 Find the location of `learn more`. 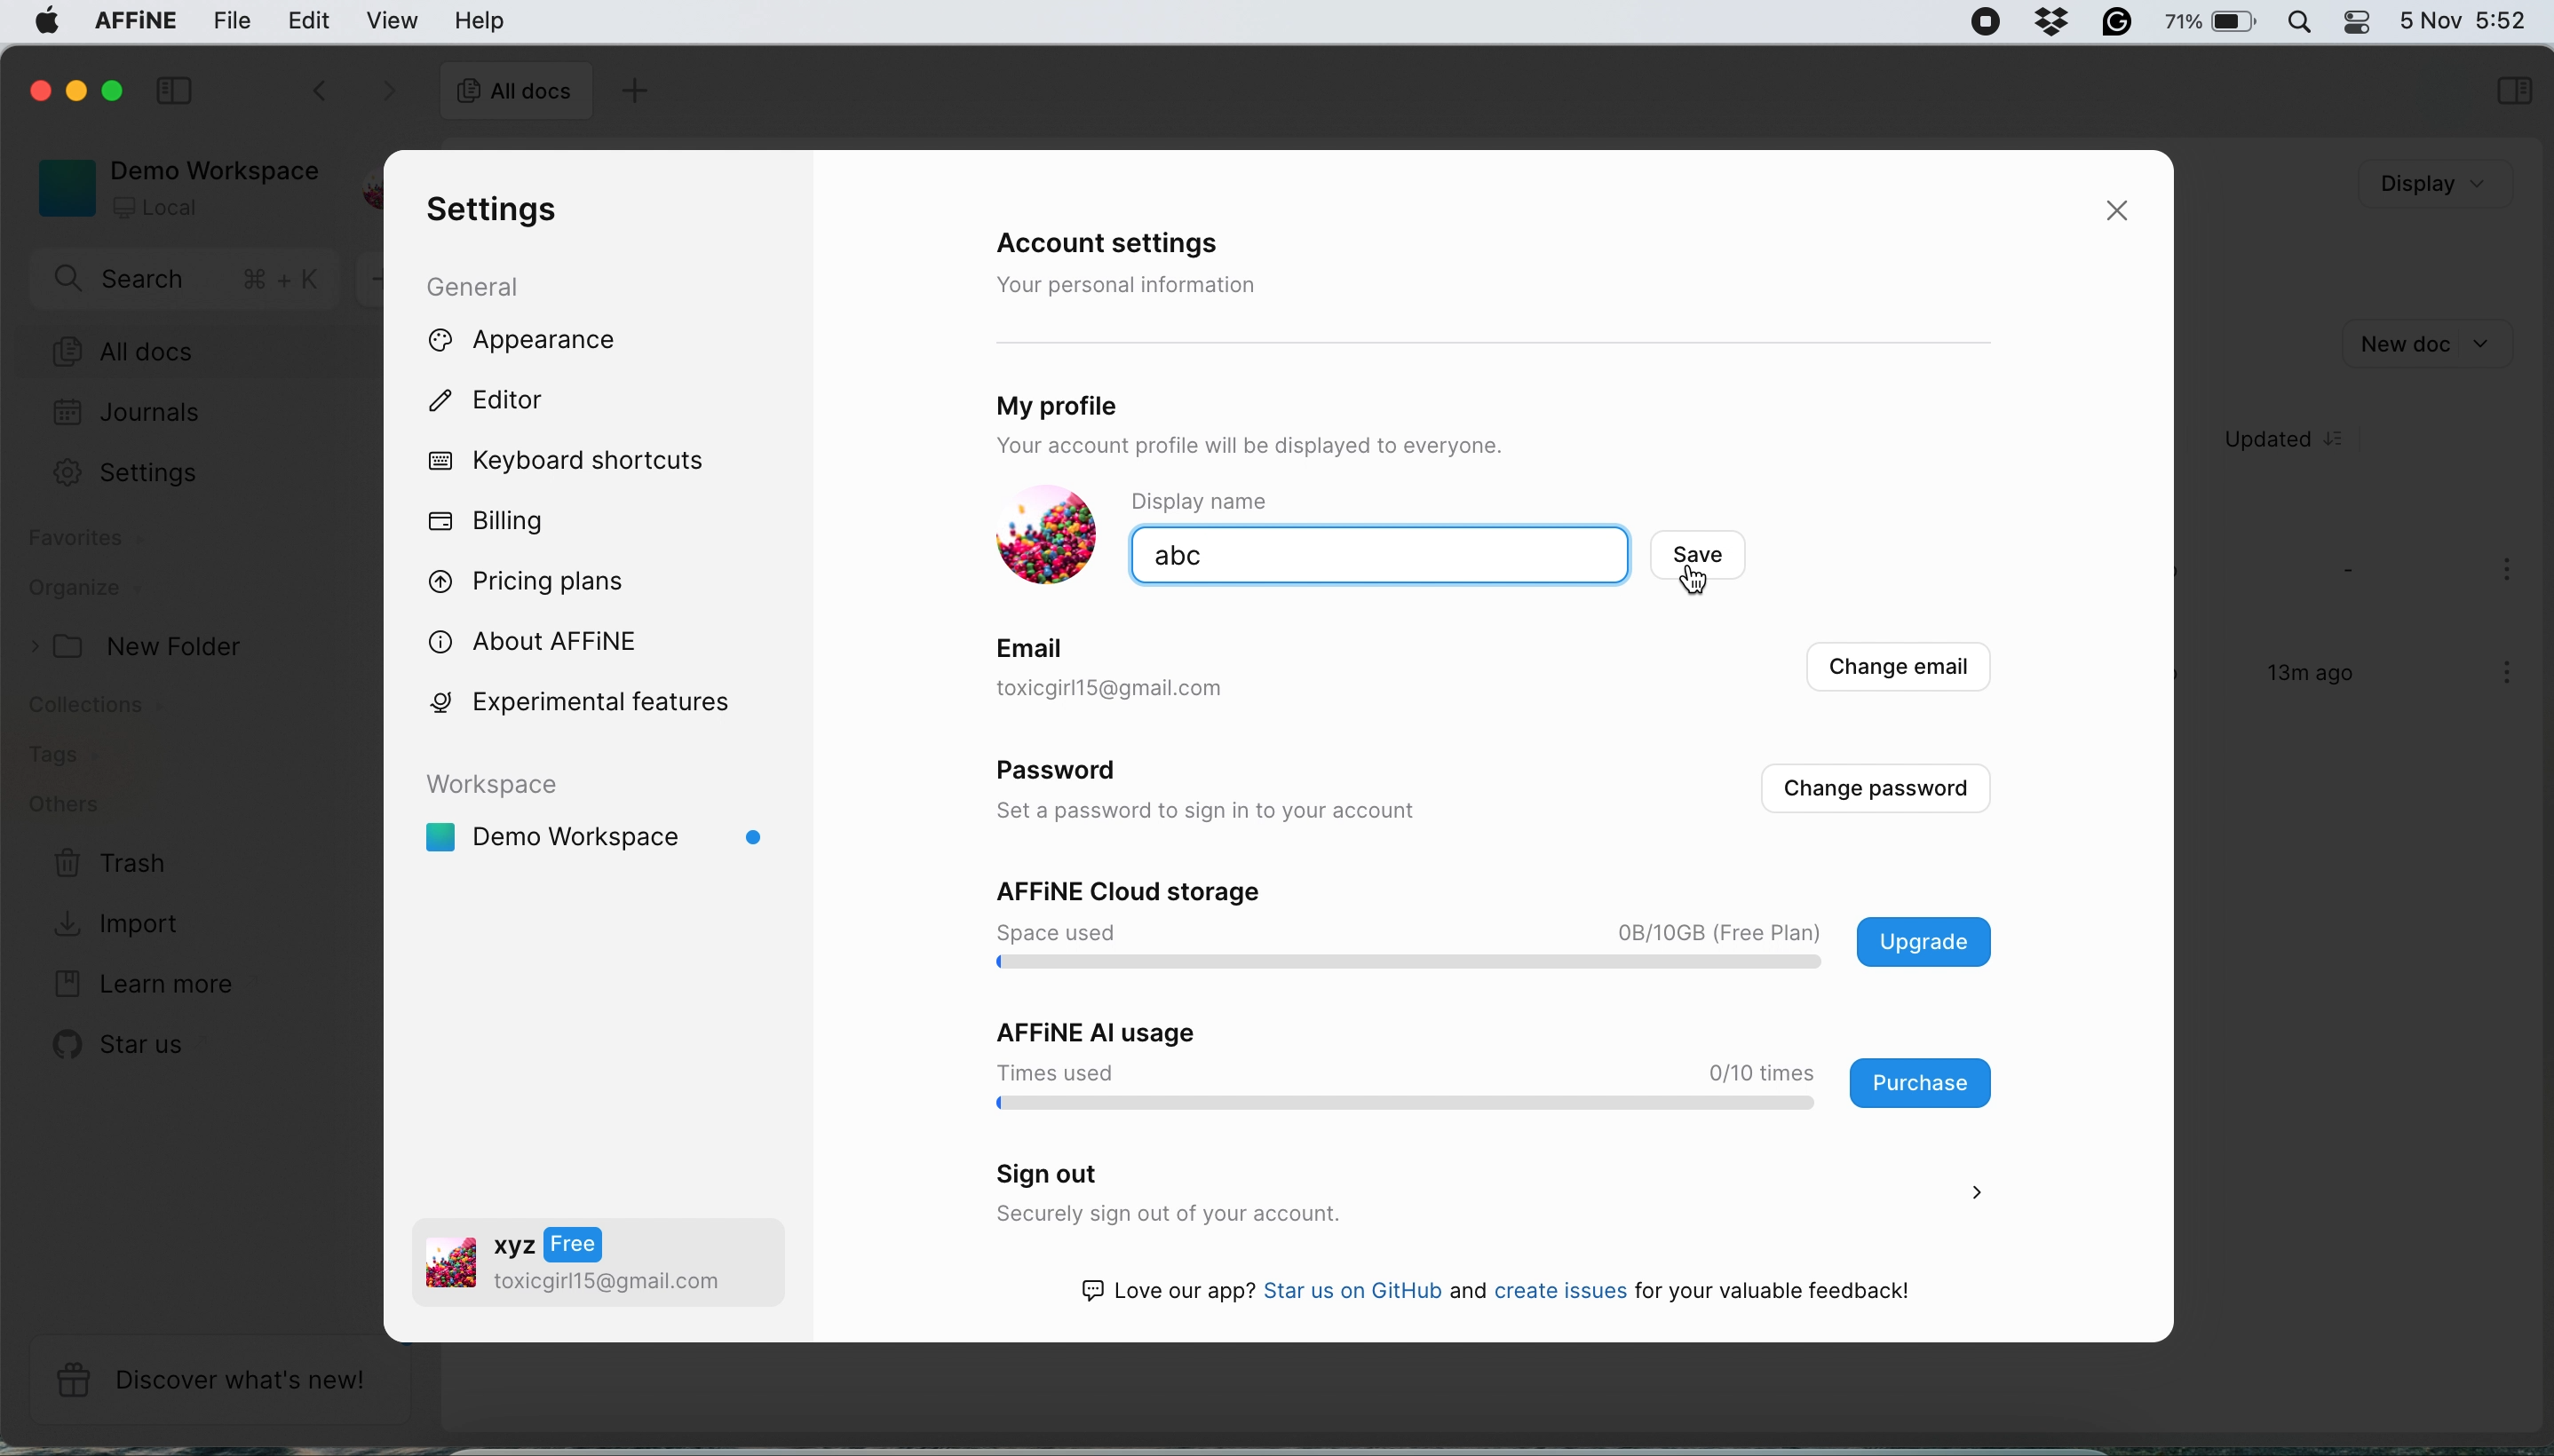

learn more is located at coordinates (138, 985).